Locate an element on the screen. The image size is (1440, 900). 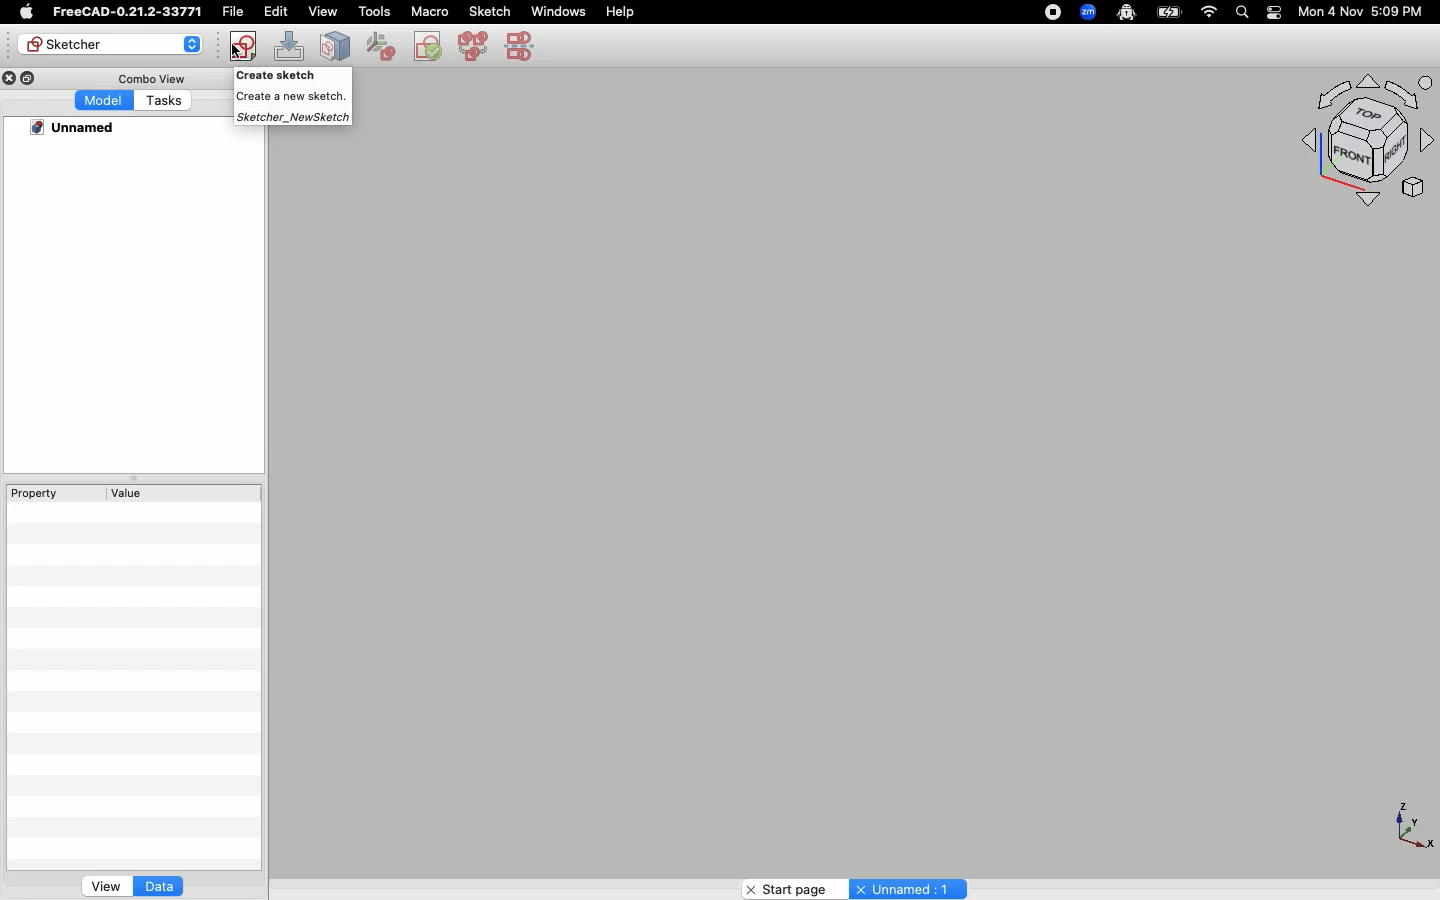
Sketch is located at coordinates (490, 10).